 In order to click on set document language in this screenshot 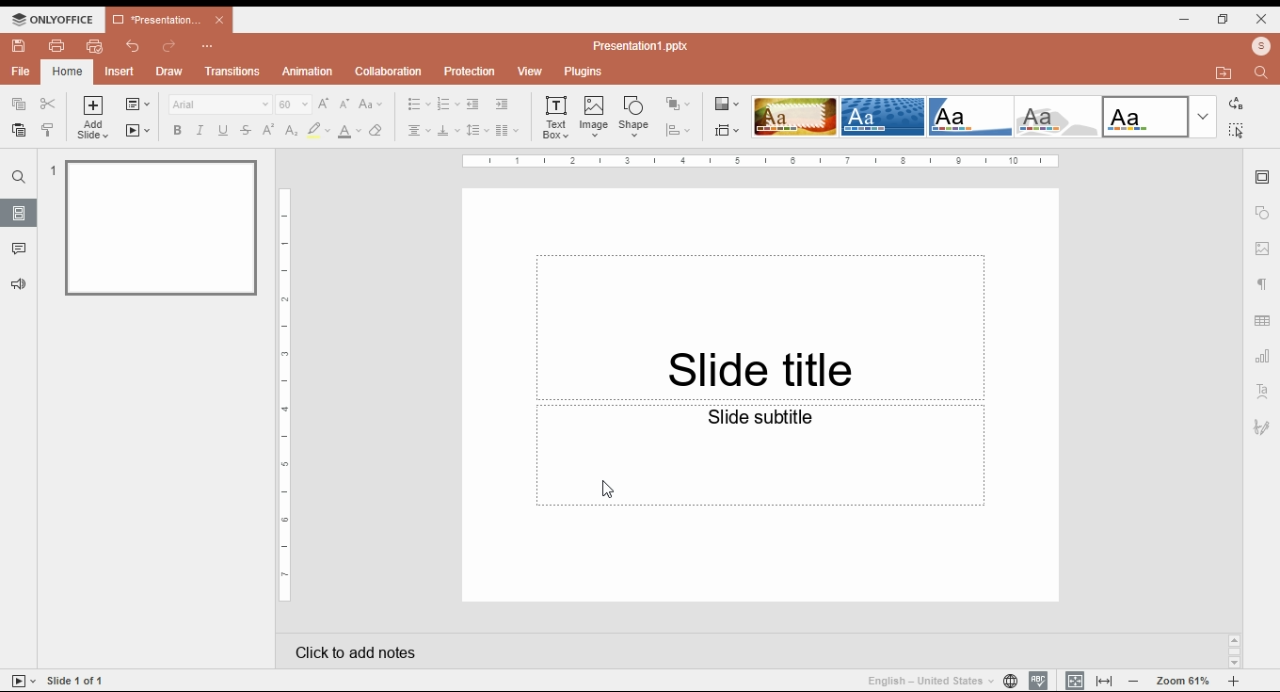, I will do `click(1010, 680)`.